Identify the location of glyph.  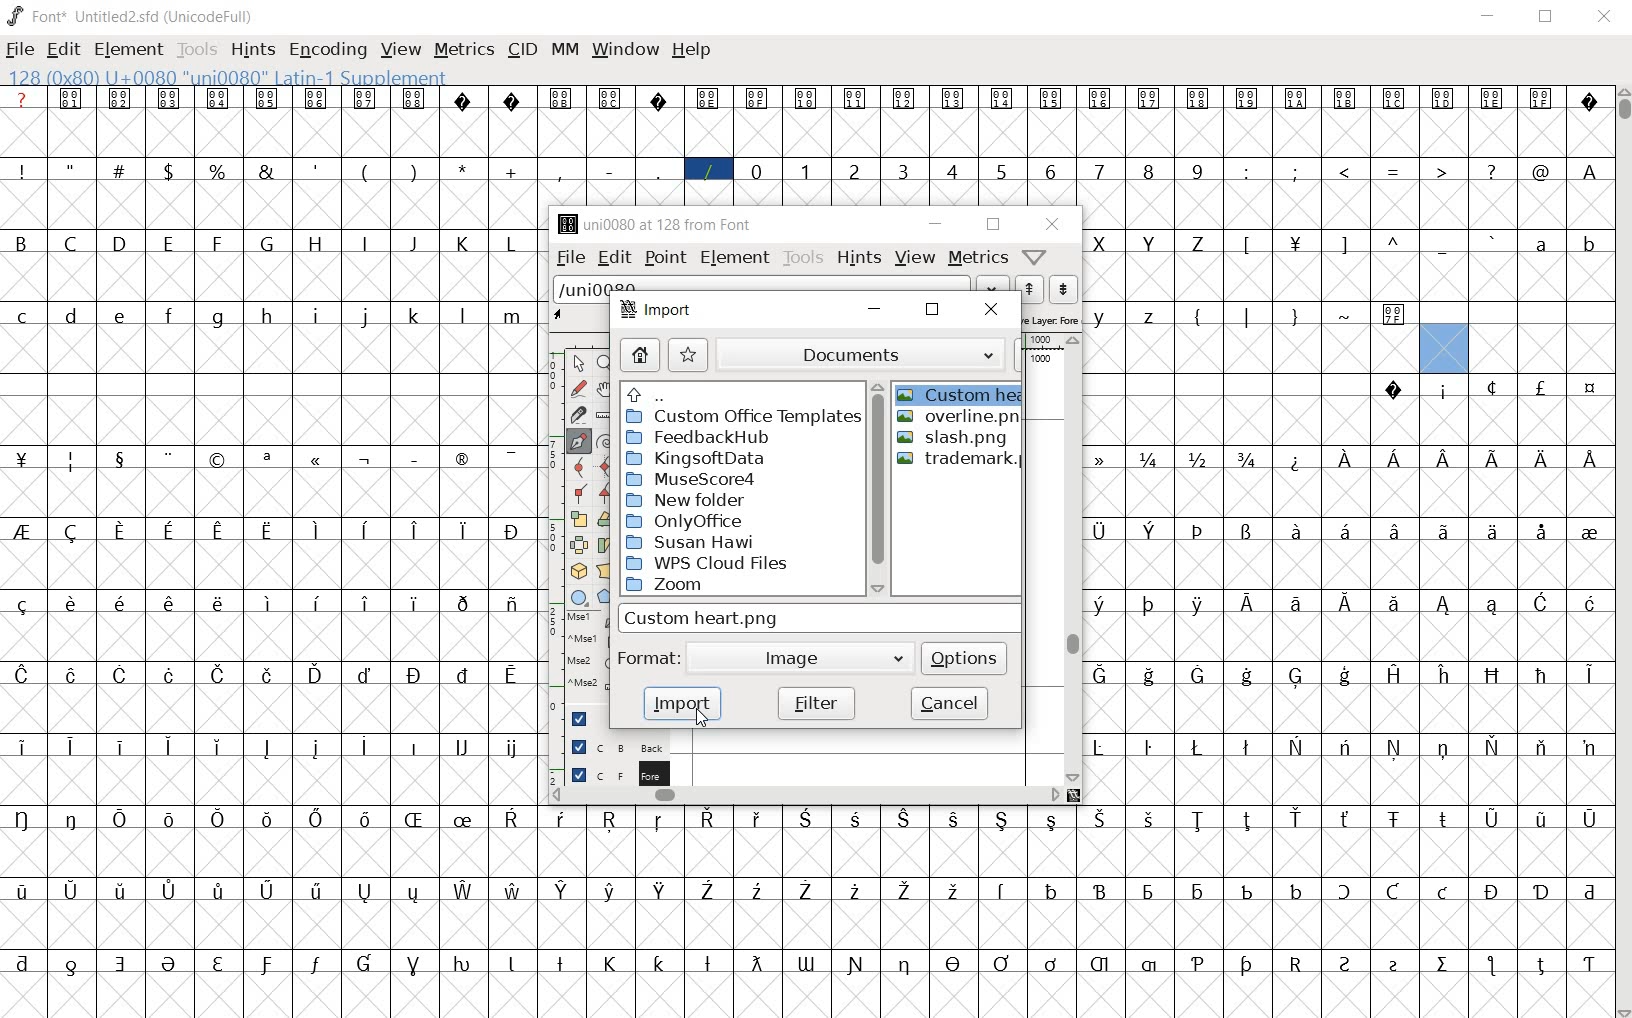
(1441, 170).